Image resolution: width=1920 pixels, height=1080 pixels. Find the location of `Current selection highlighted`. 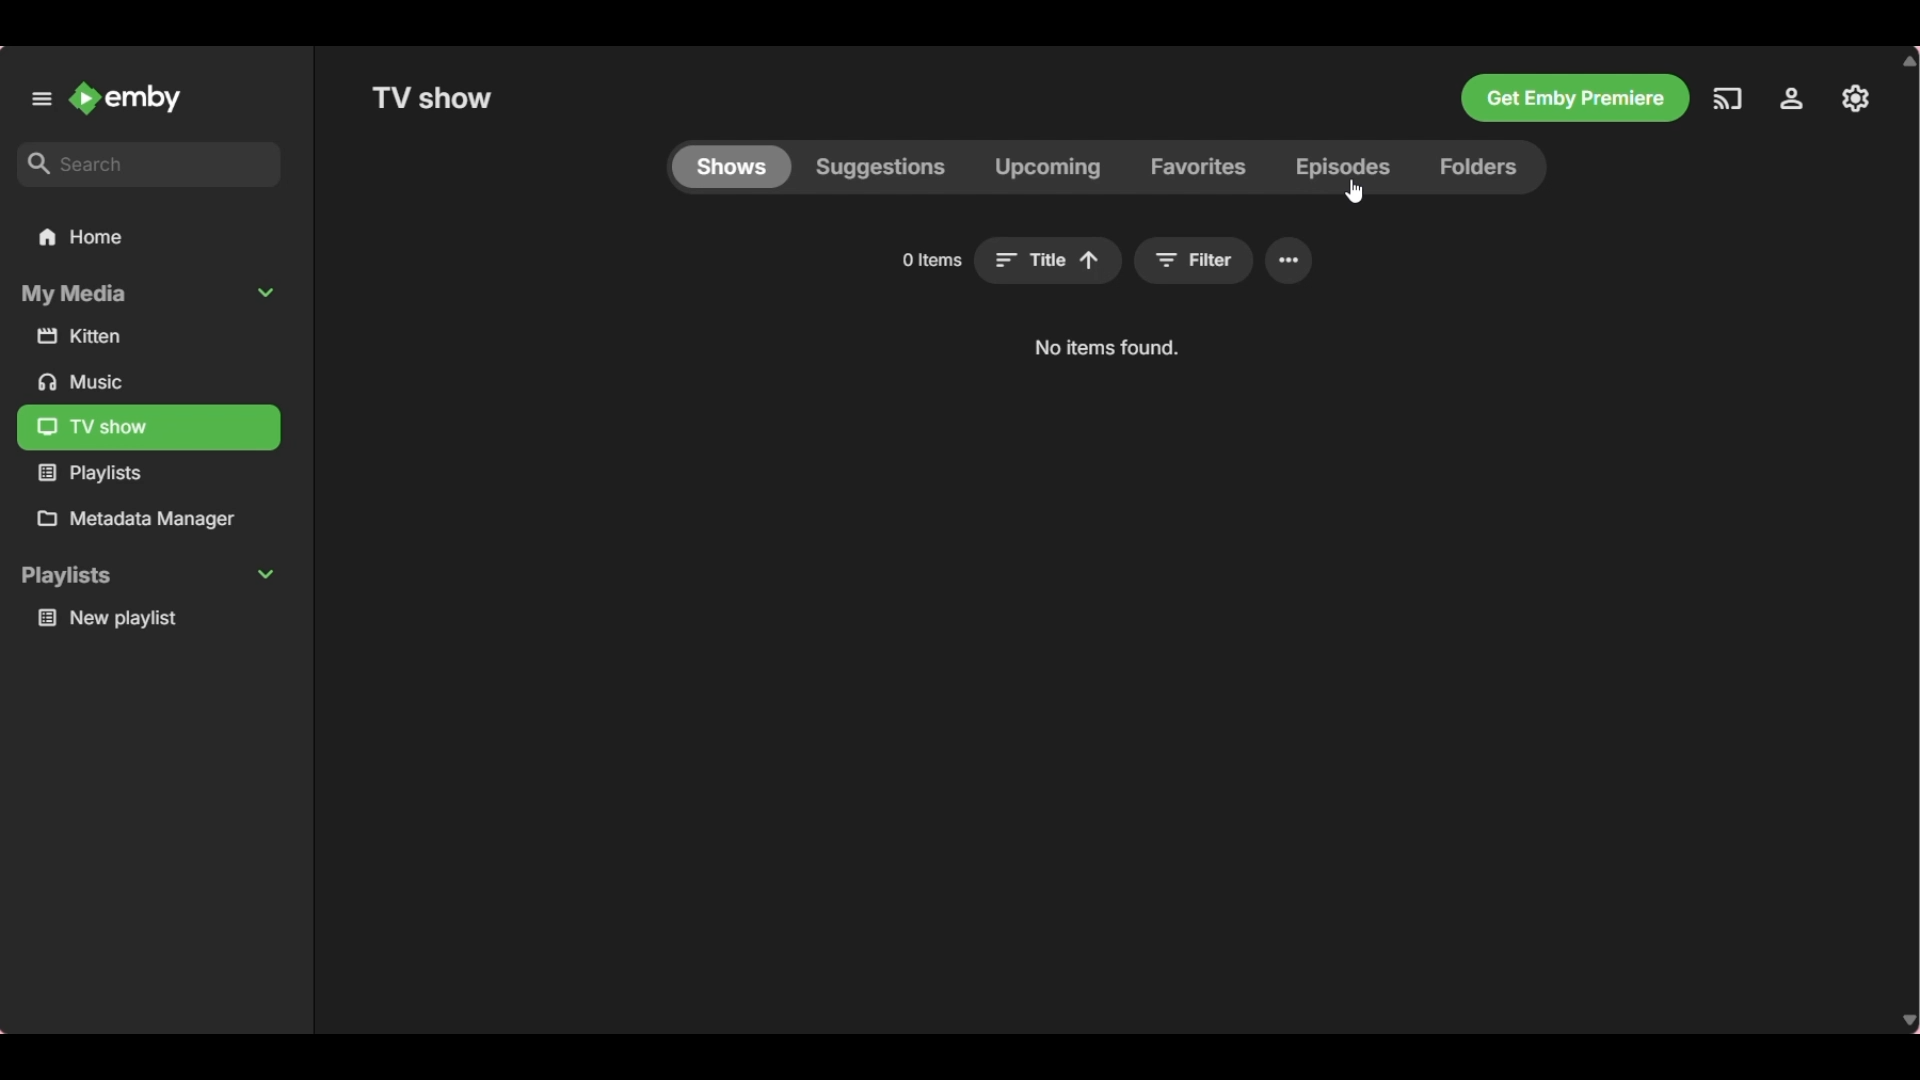

Current selection highlighted is located at coordinates (732, 167).